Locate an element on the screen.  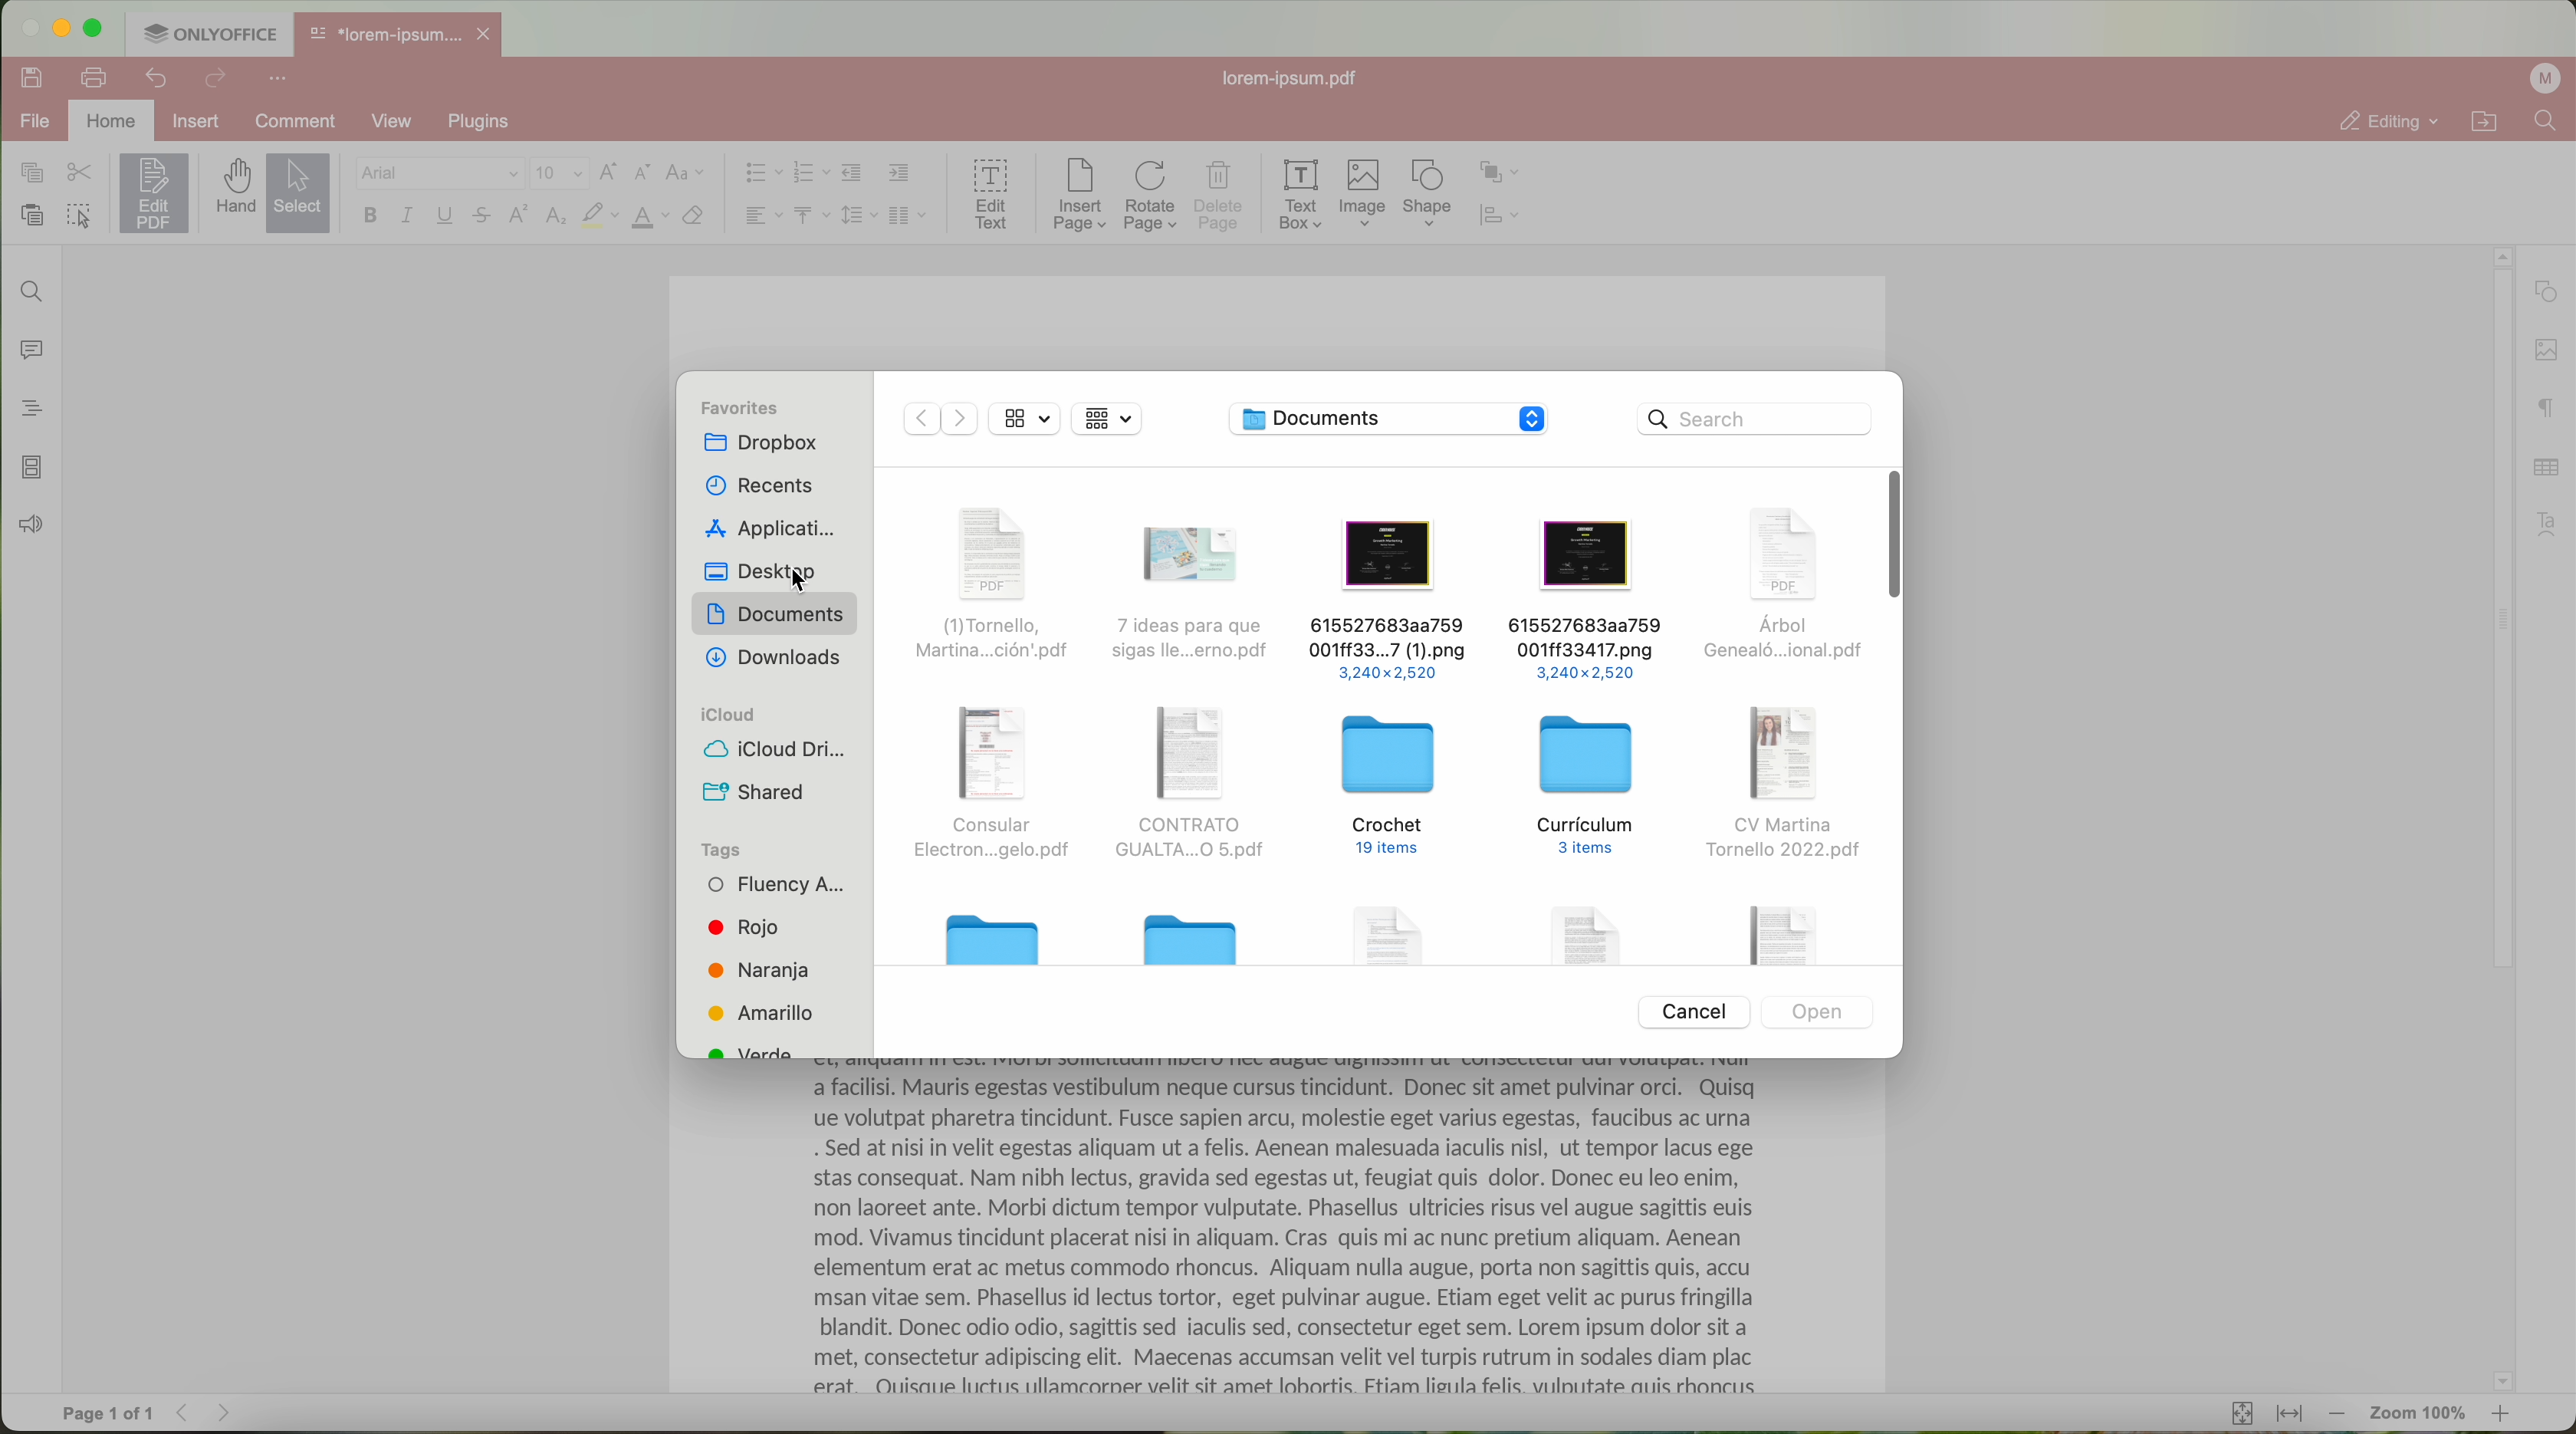
highlight color is located at coordinates (599, 217).